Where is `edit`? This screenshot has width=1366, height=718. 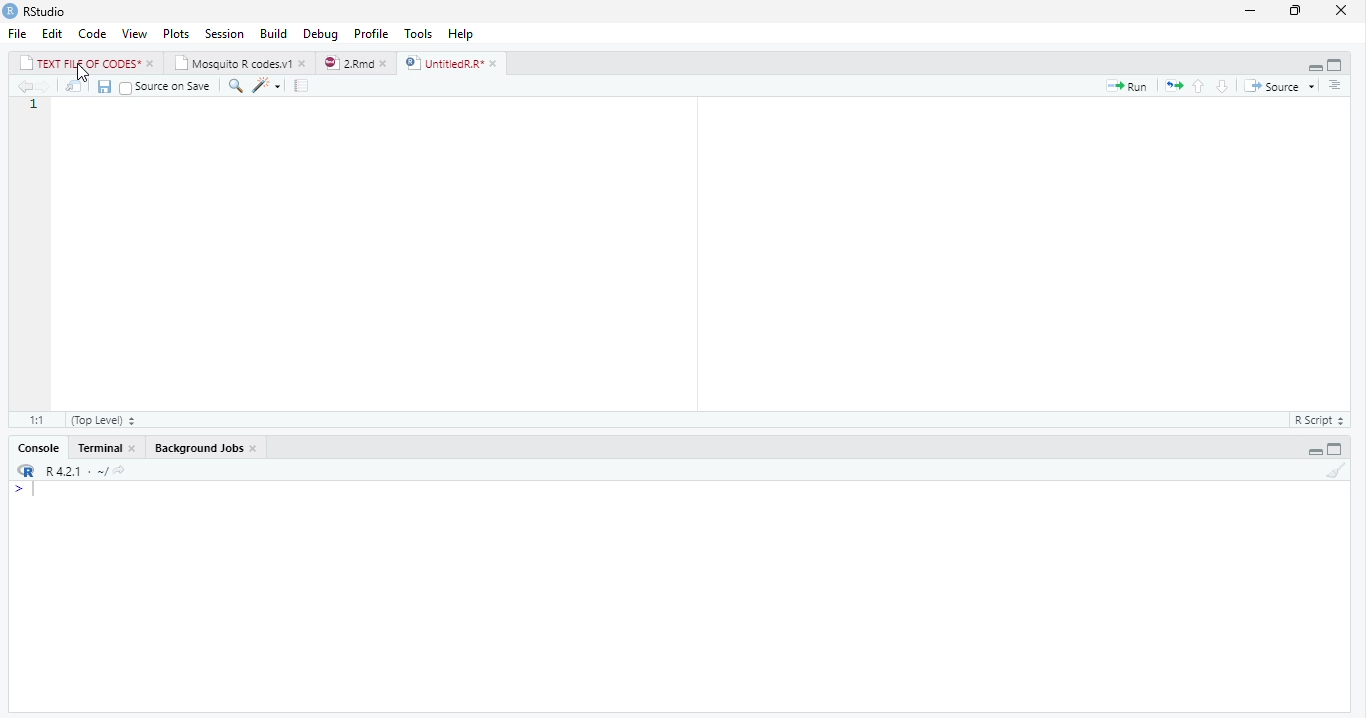
edit is located at coordinates (53, 34).